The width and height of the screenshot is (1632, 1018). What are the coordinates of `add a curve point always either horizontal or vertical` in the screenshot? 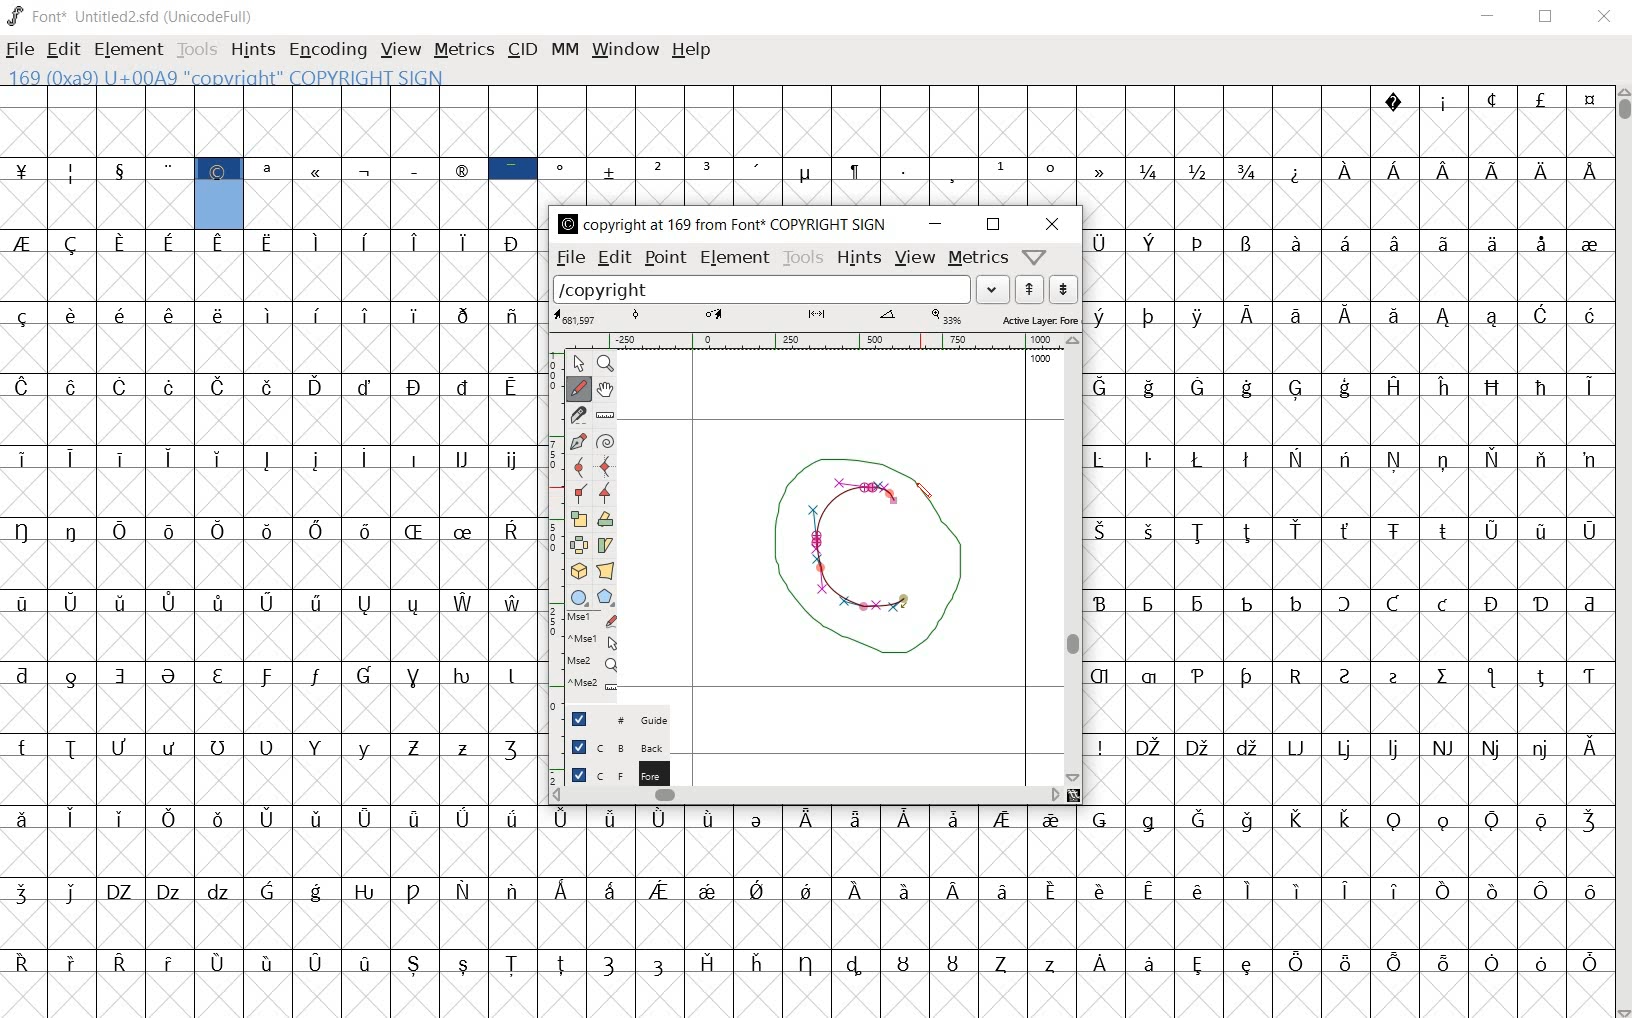 It's located at (608, 467).